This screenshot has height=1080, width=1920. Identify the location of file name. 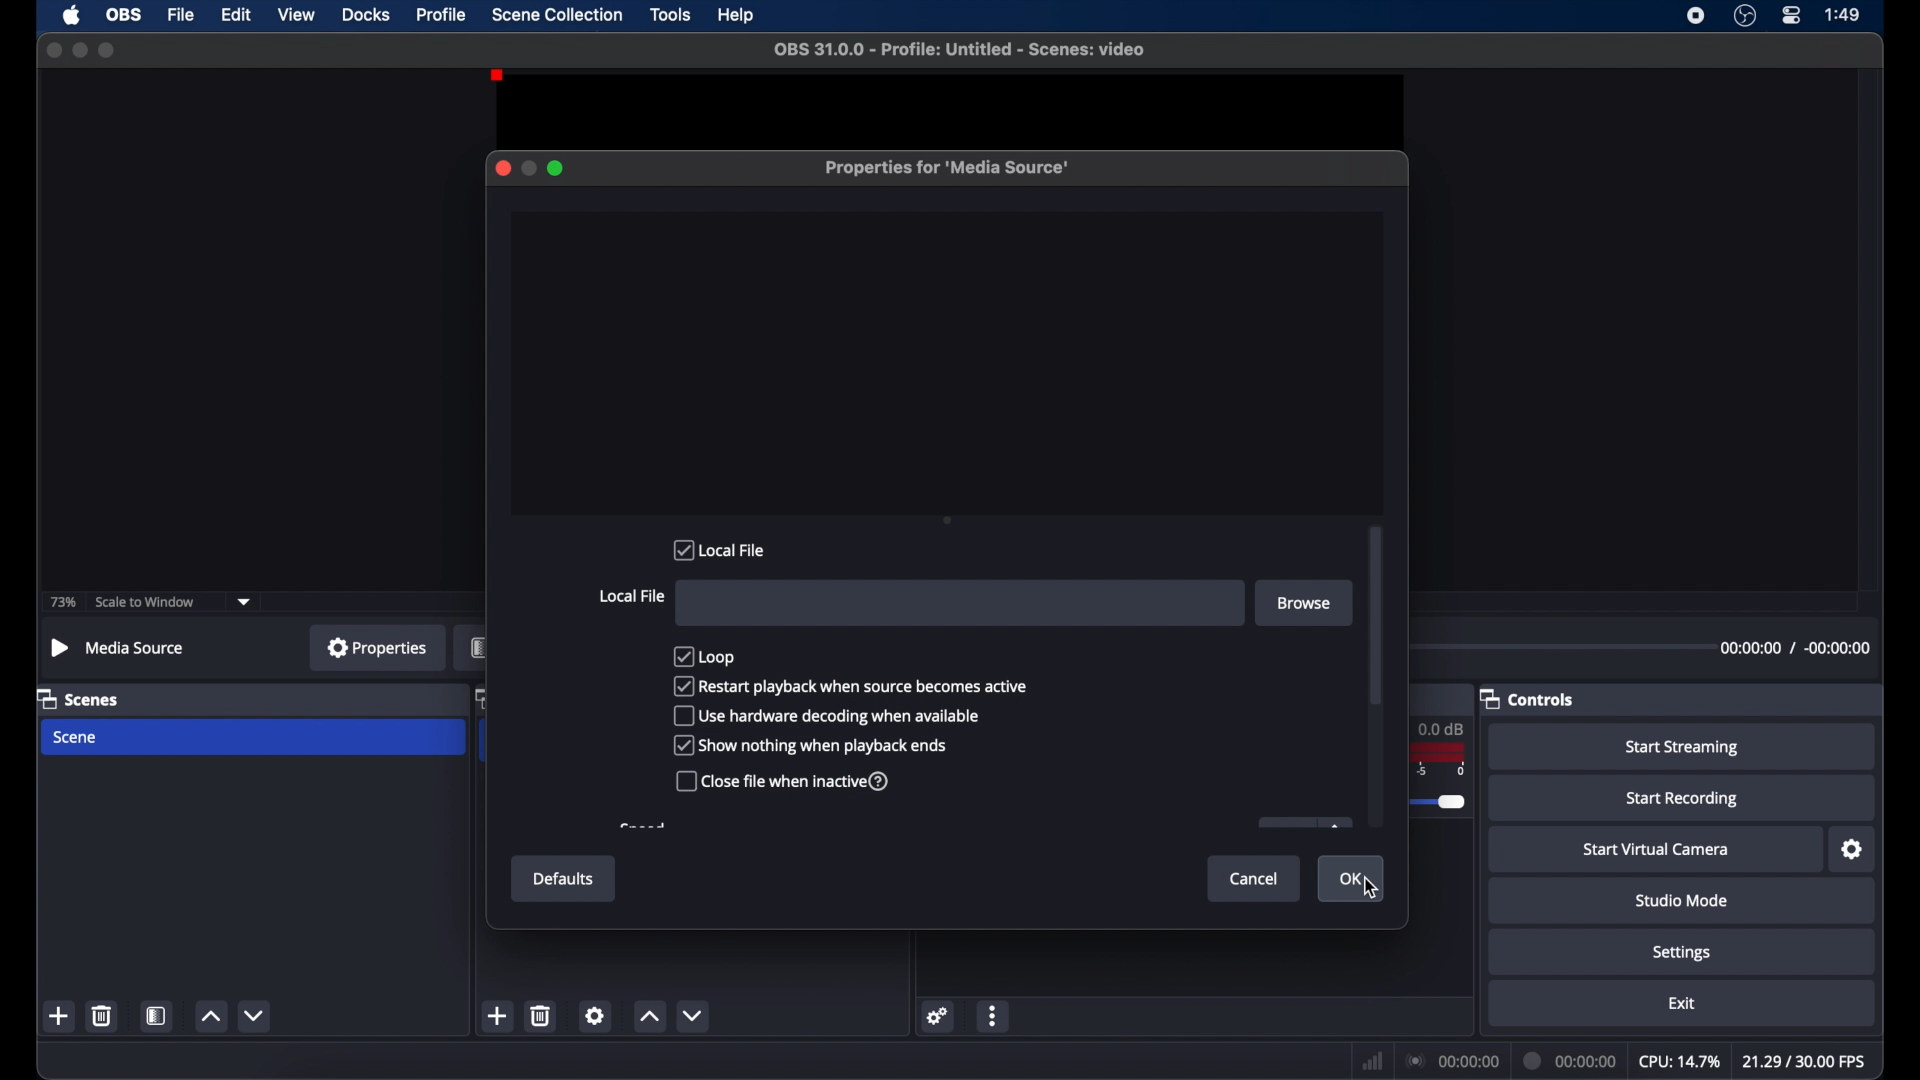
(960, 50).